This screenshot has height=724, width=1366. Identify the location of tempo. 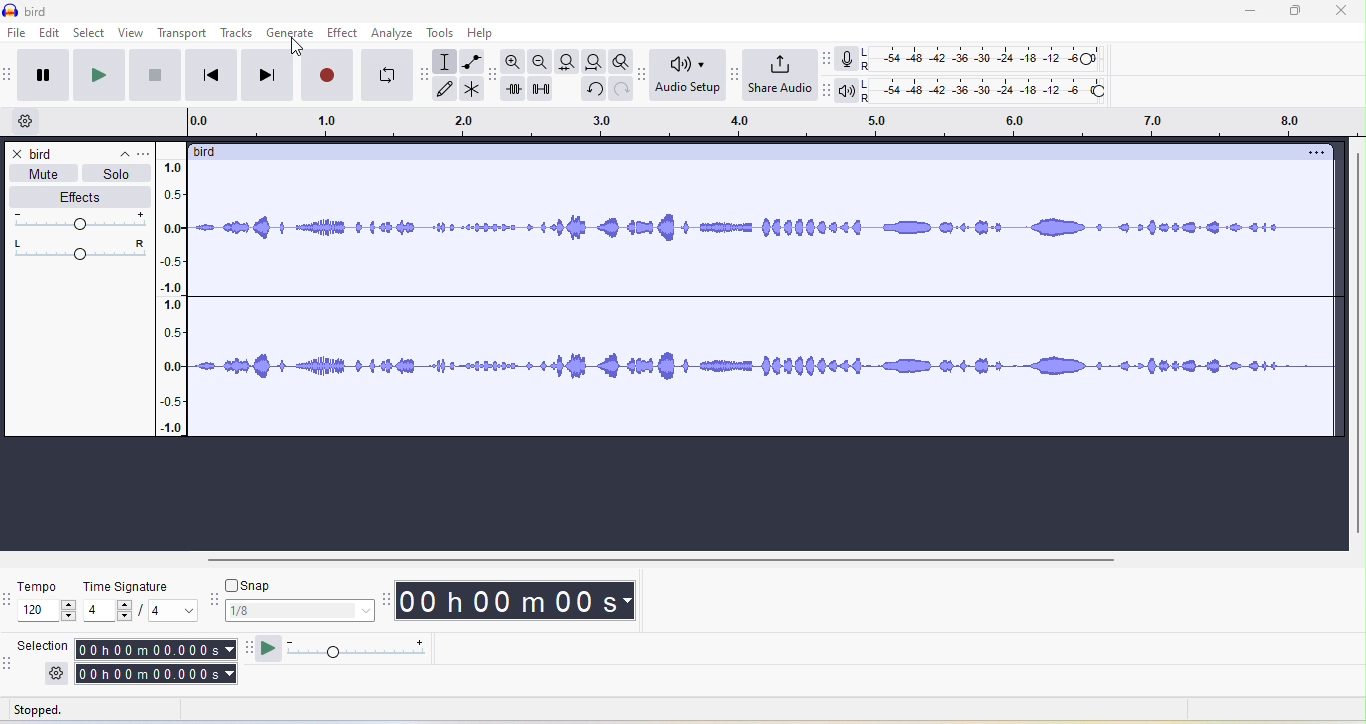
(48, 603).